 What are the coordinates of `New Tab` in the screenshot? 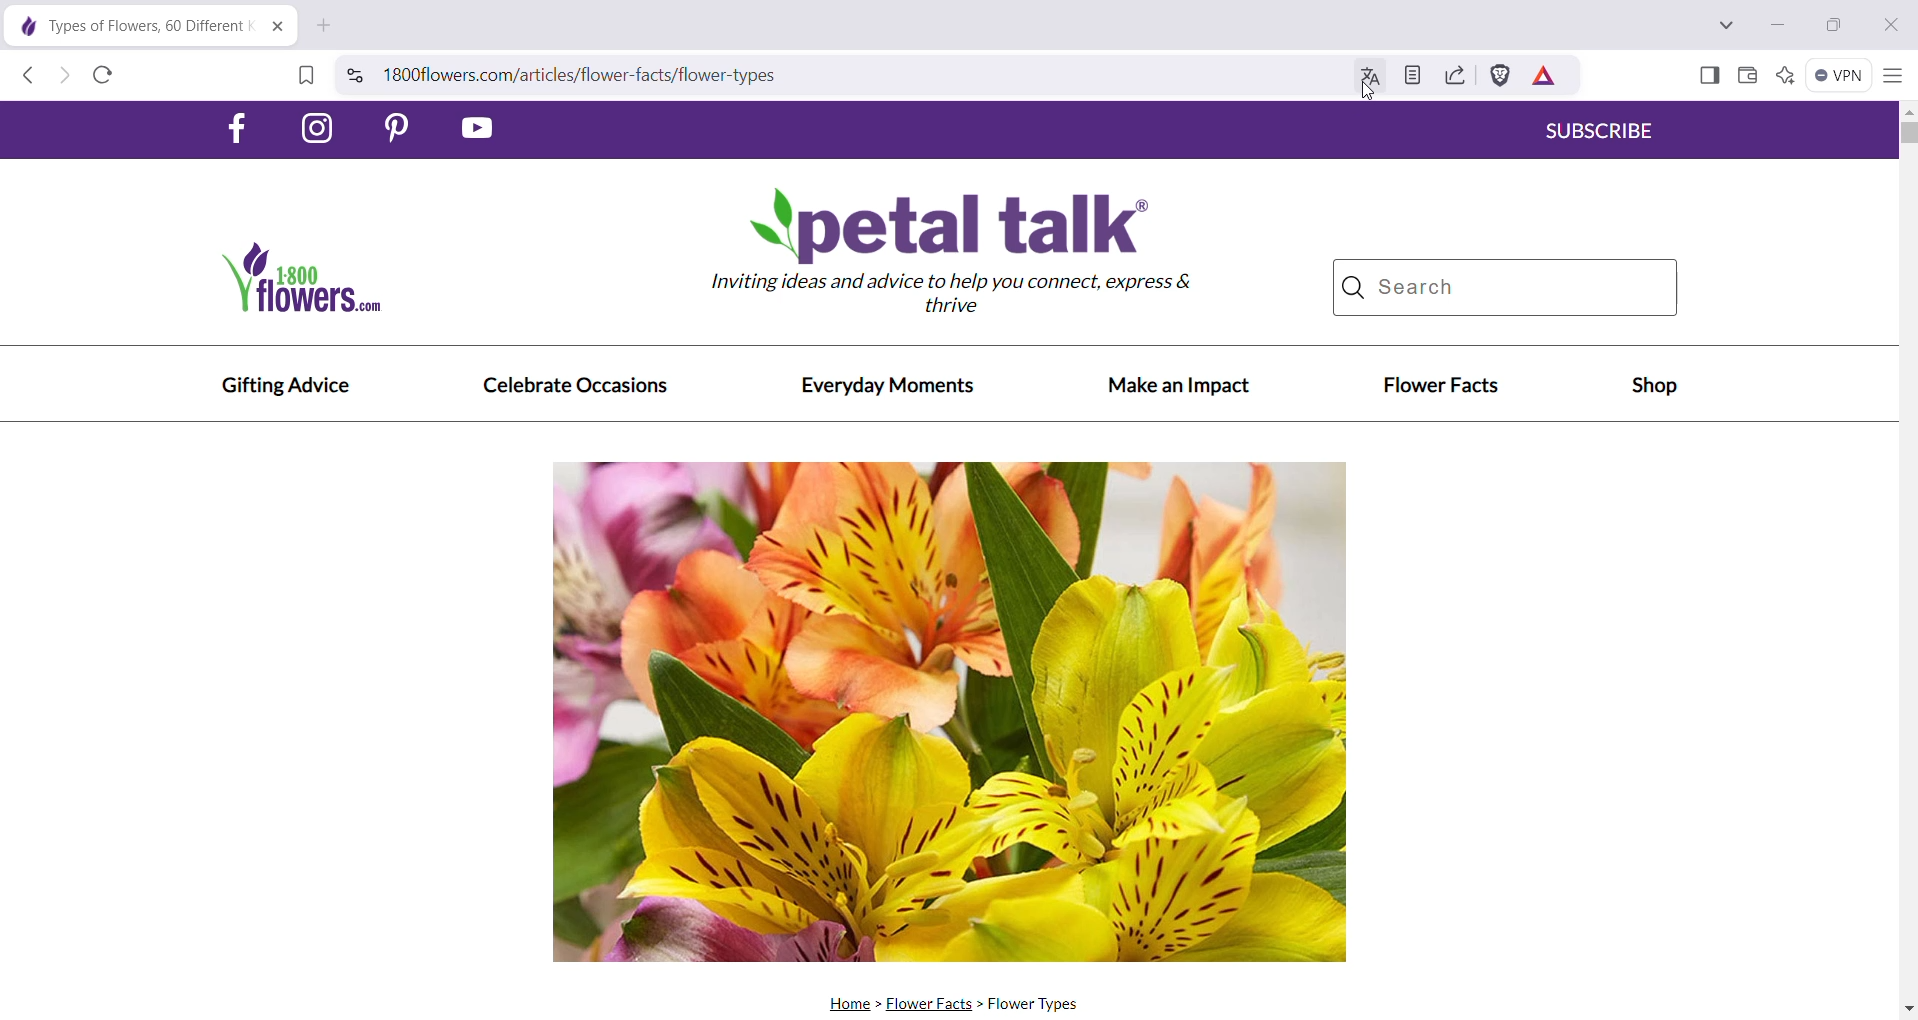 It's located at (325, 25).